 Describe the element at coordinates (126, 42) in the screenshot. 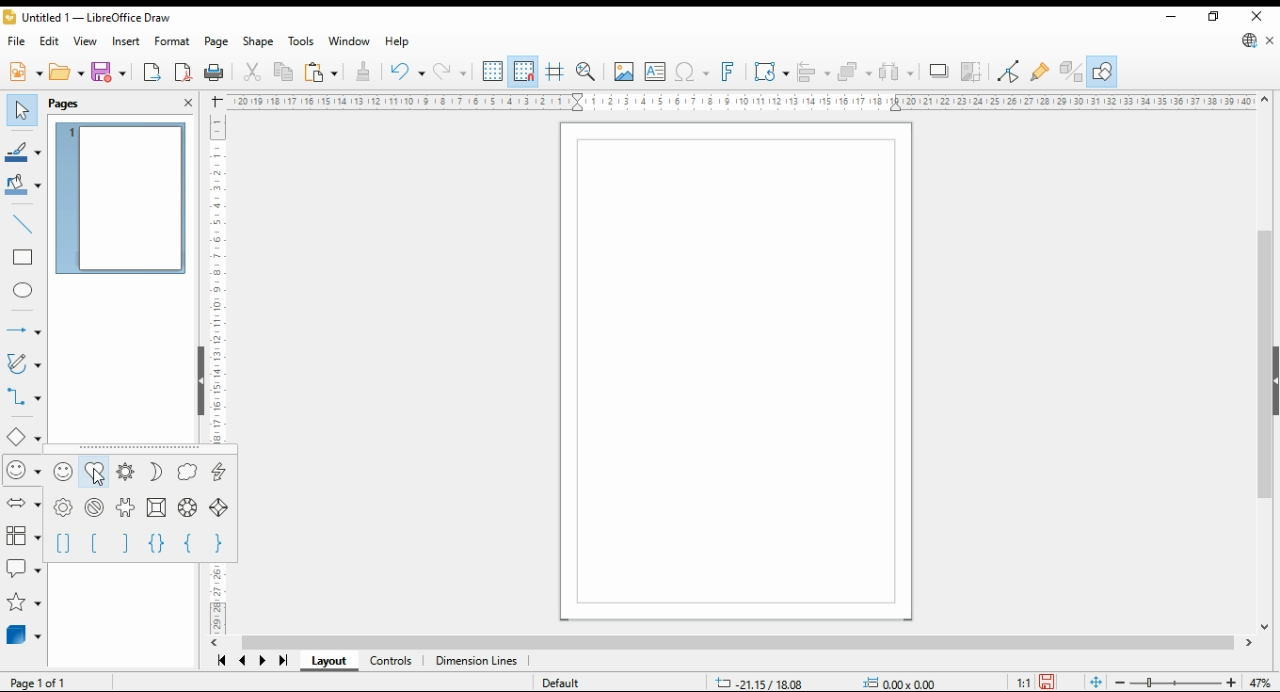

I see `insert` at that location.